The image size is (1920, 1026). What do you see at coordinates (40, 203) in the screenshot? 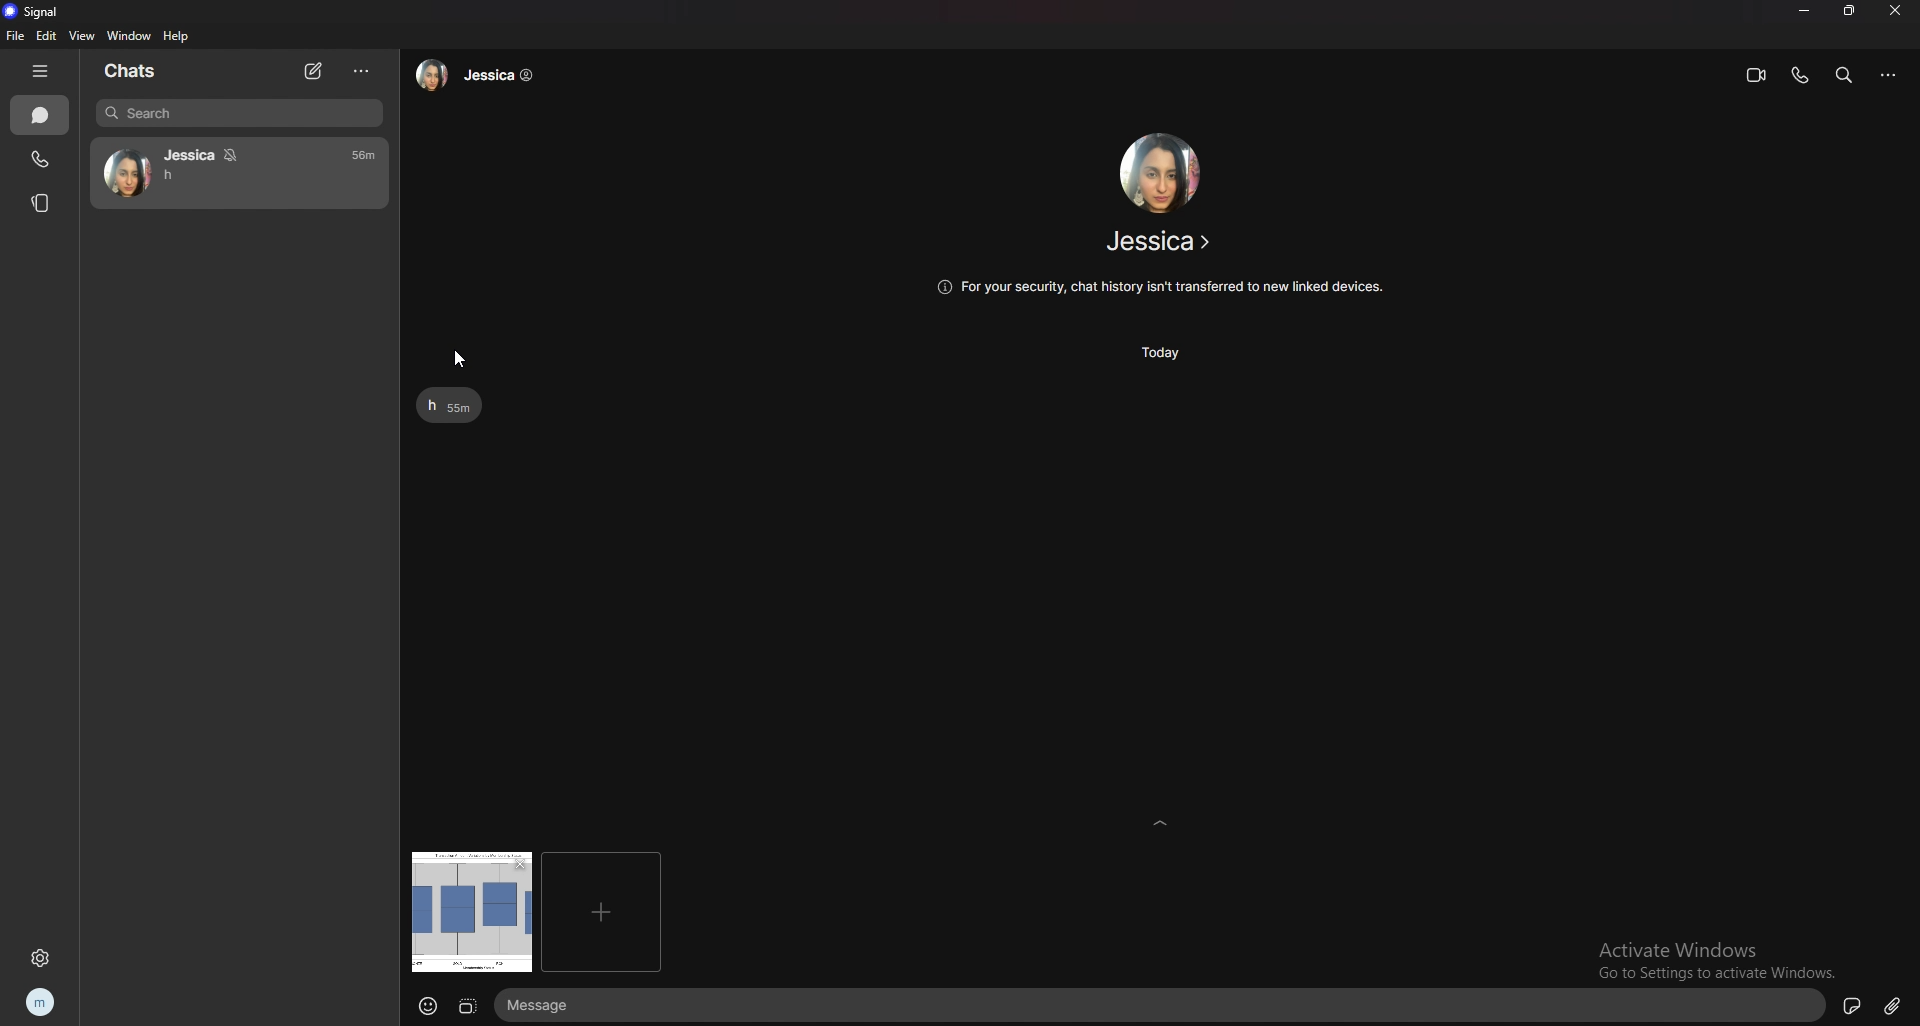
I see `stories` at bounding box center [40, 203].